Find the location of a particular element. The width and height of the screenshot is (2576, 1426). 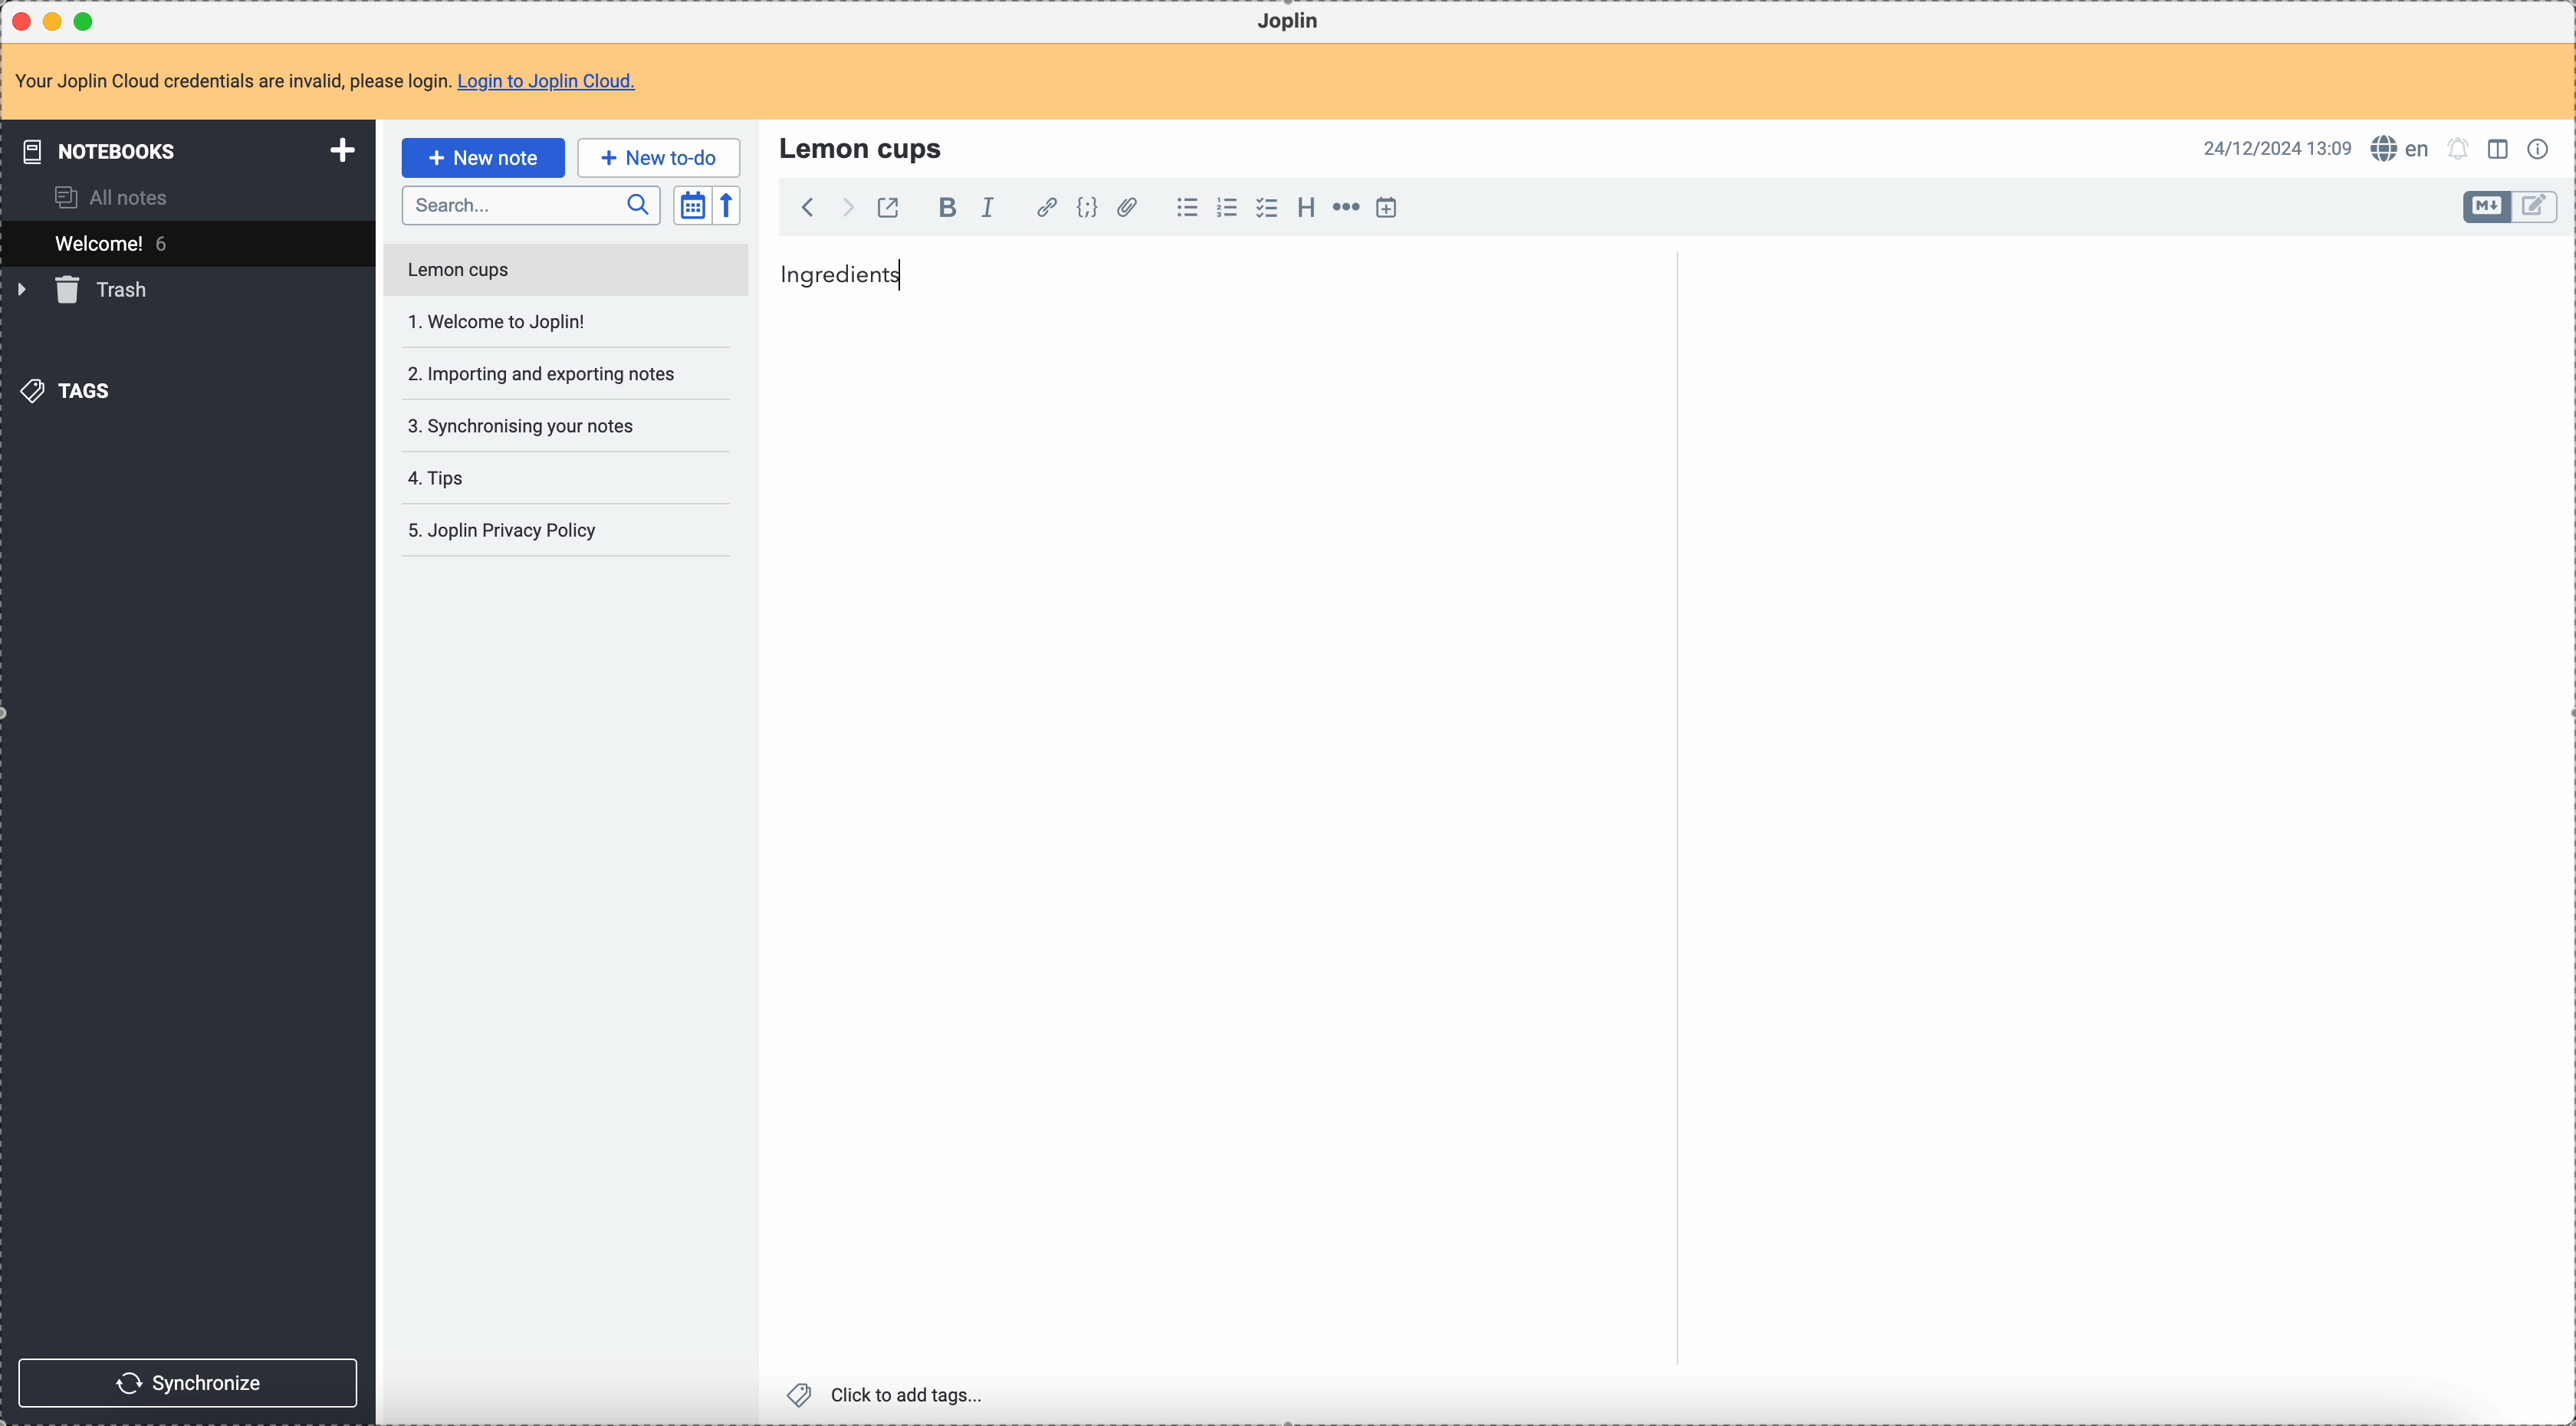

welcome is located at coordinates (187, 243).